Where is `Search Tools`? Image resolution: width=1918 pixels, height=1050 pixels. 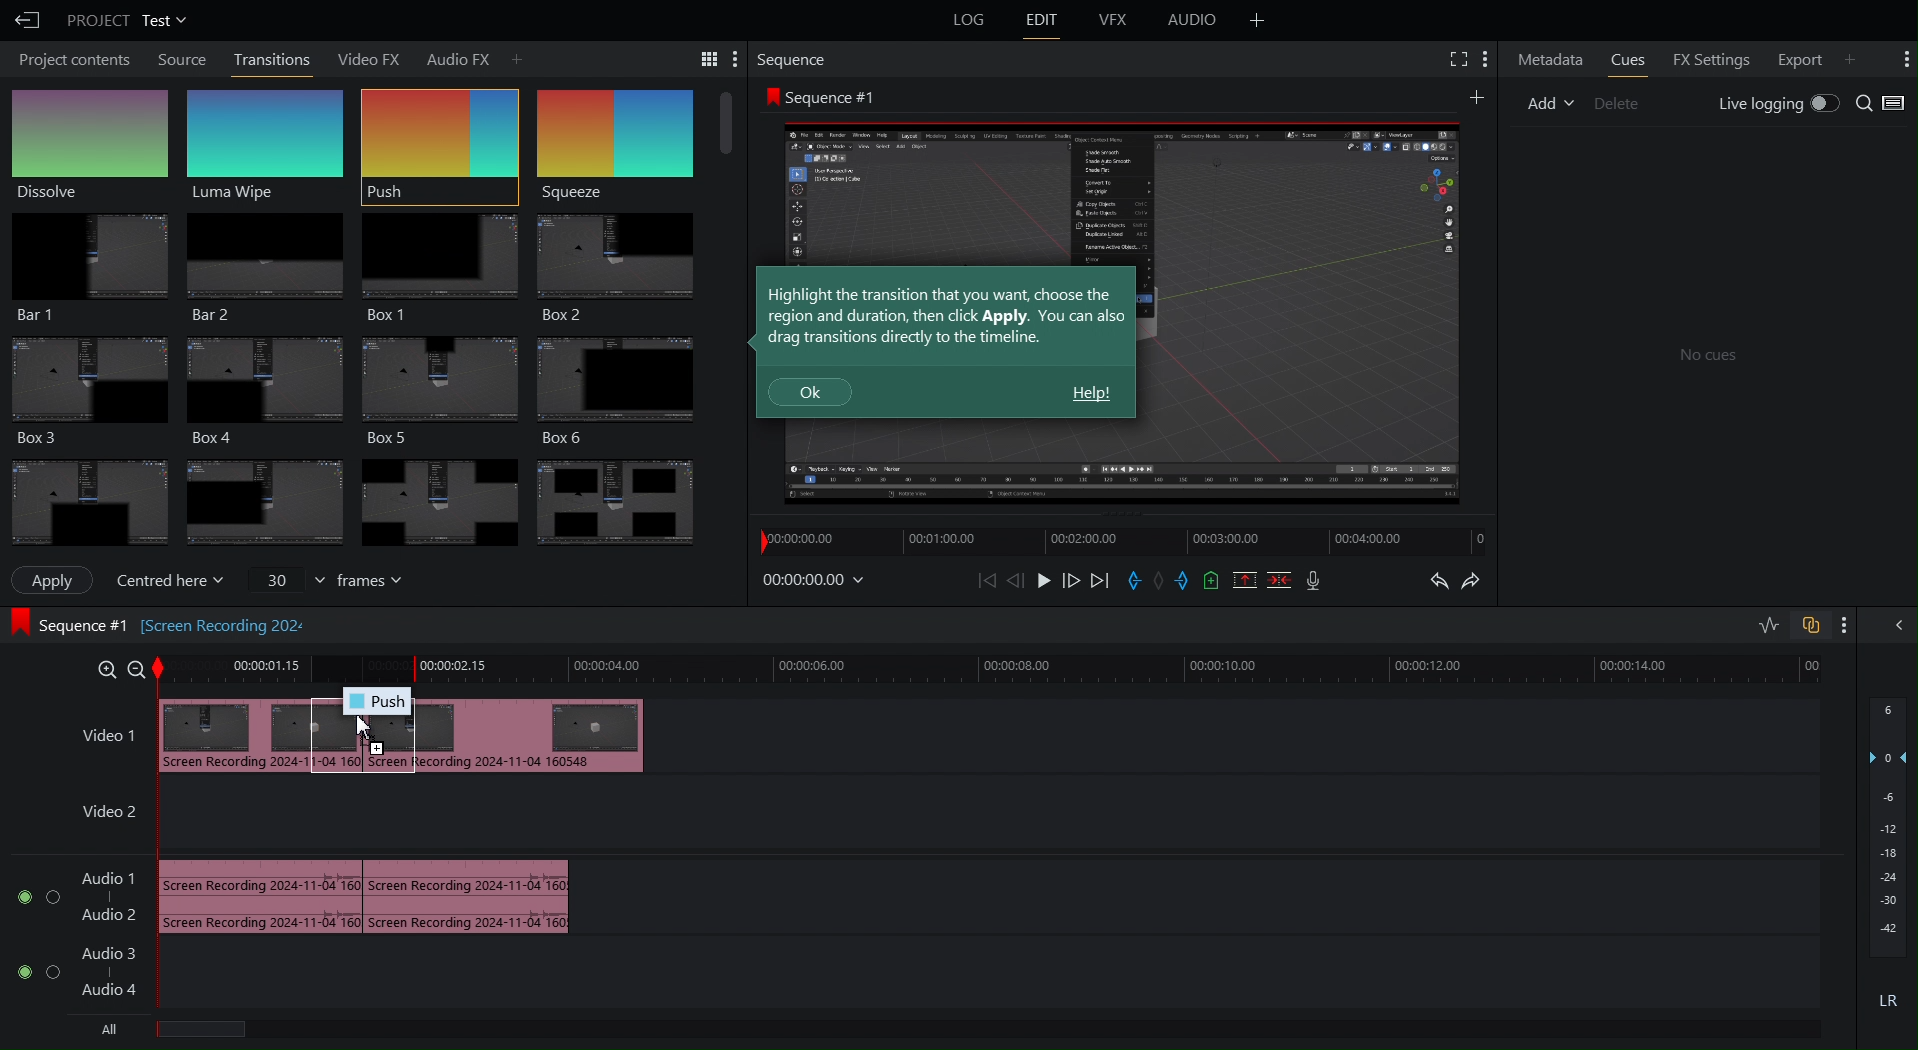
Search Tools is located at coordinates (700, 58).